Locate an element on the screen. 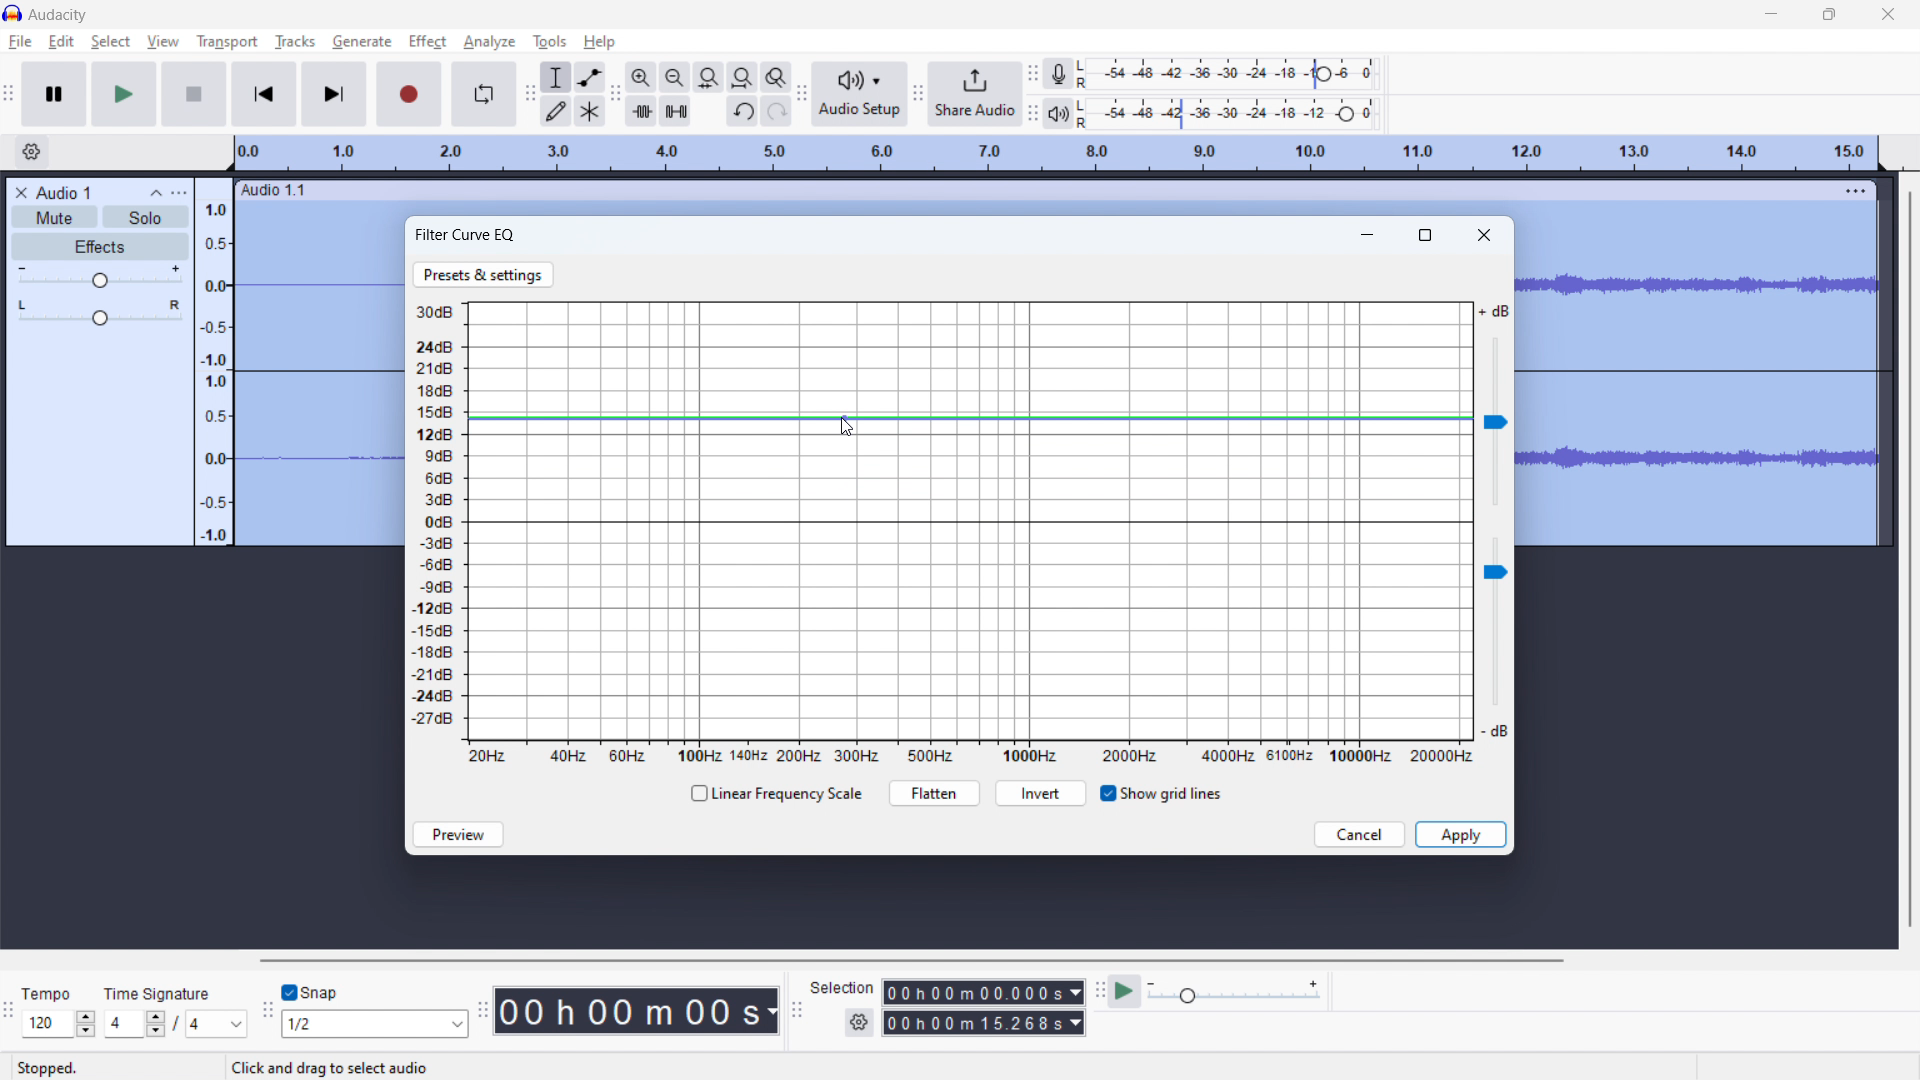  selection tool is located at coordinates (555, 77).